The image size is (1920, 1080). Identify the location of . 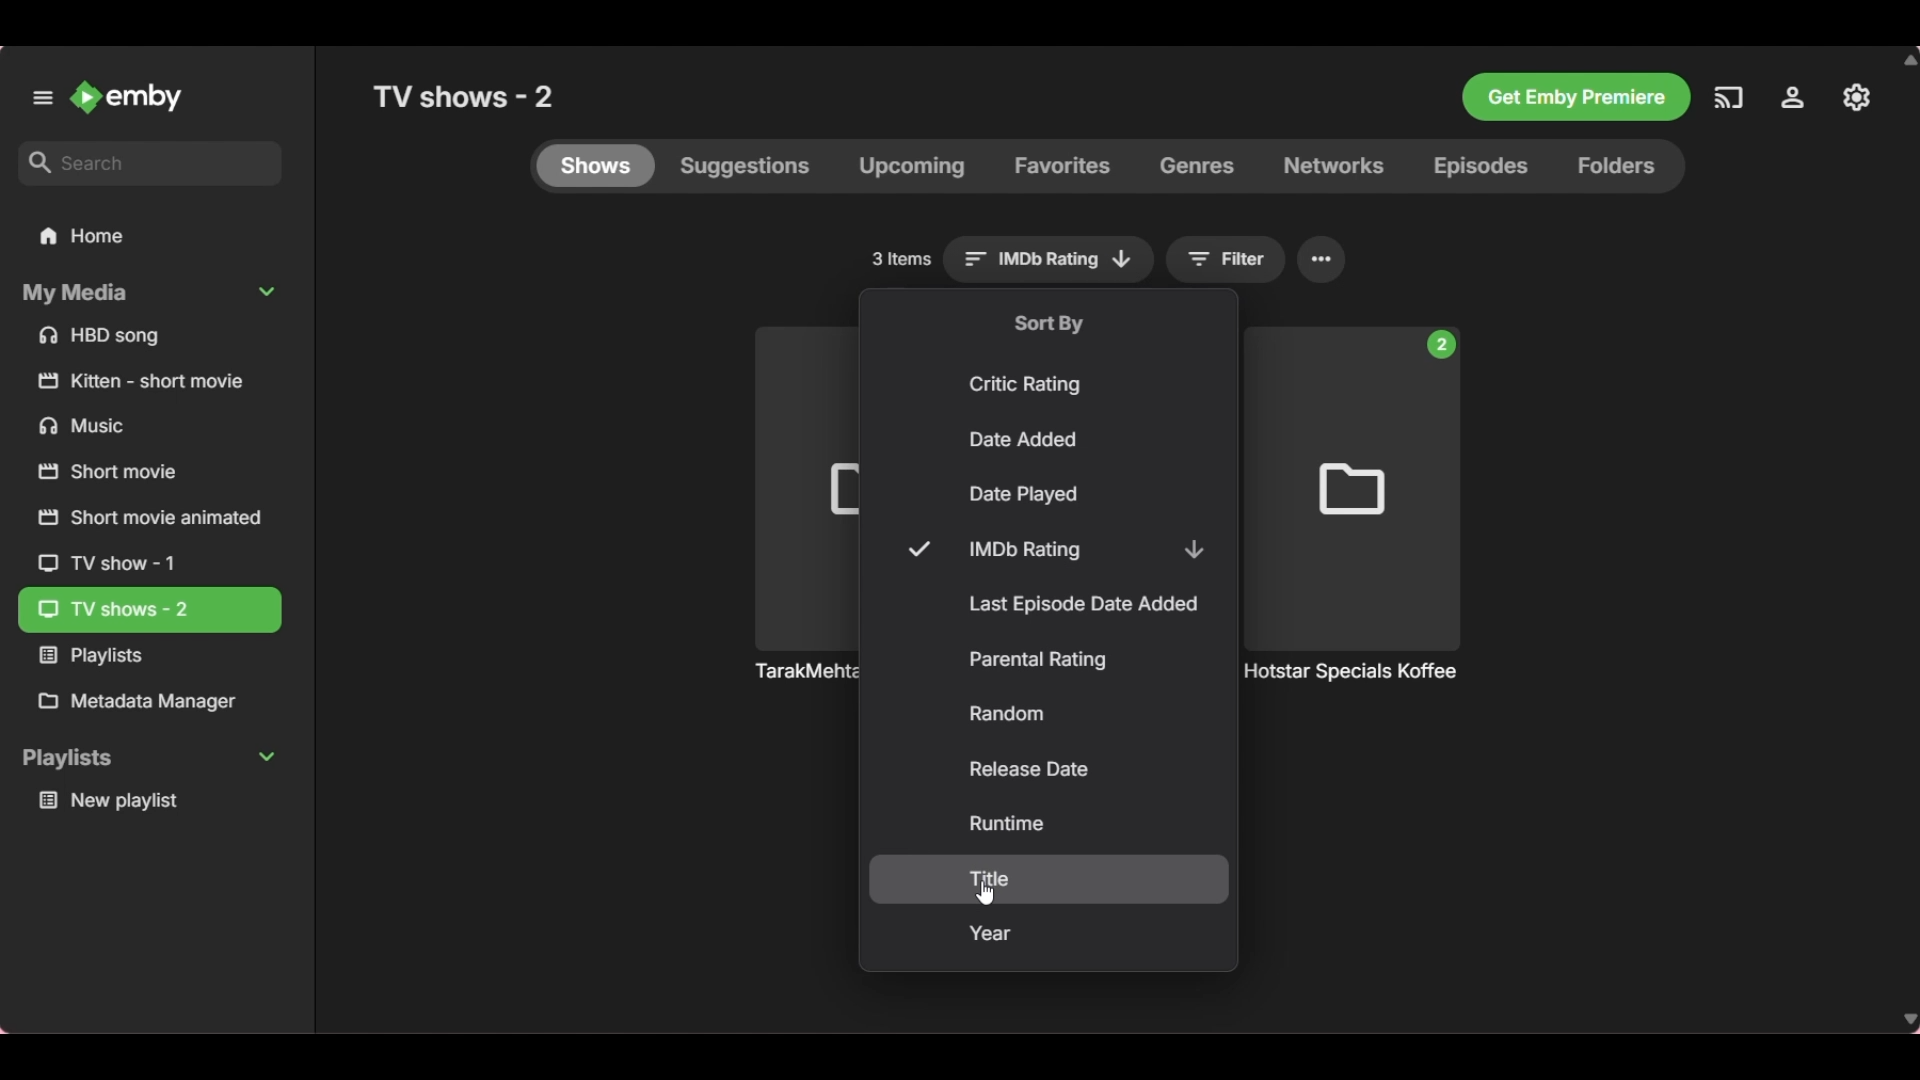
(136, 430).